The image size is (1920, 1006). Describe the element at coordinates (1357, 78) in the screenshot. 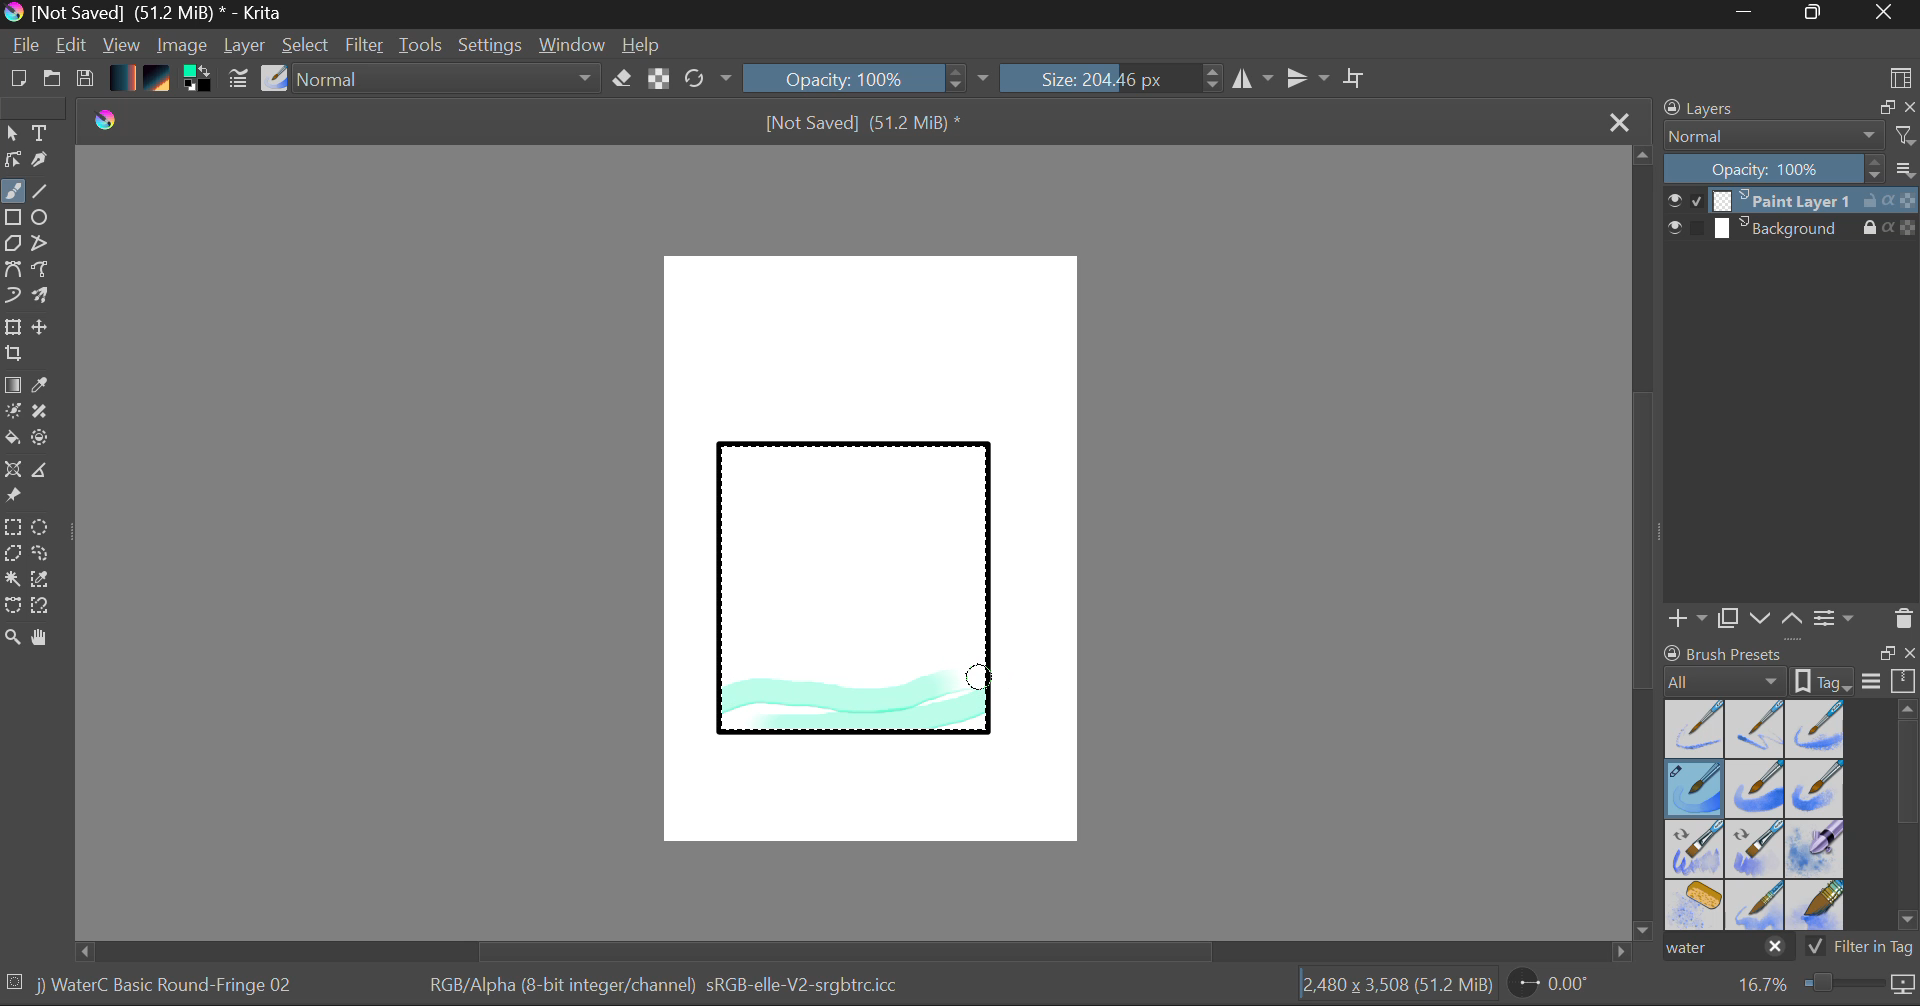

I see `Crop` at that location.